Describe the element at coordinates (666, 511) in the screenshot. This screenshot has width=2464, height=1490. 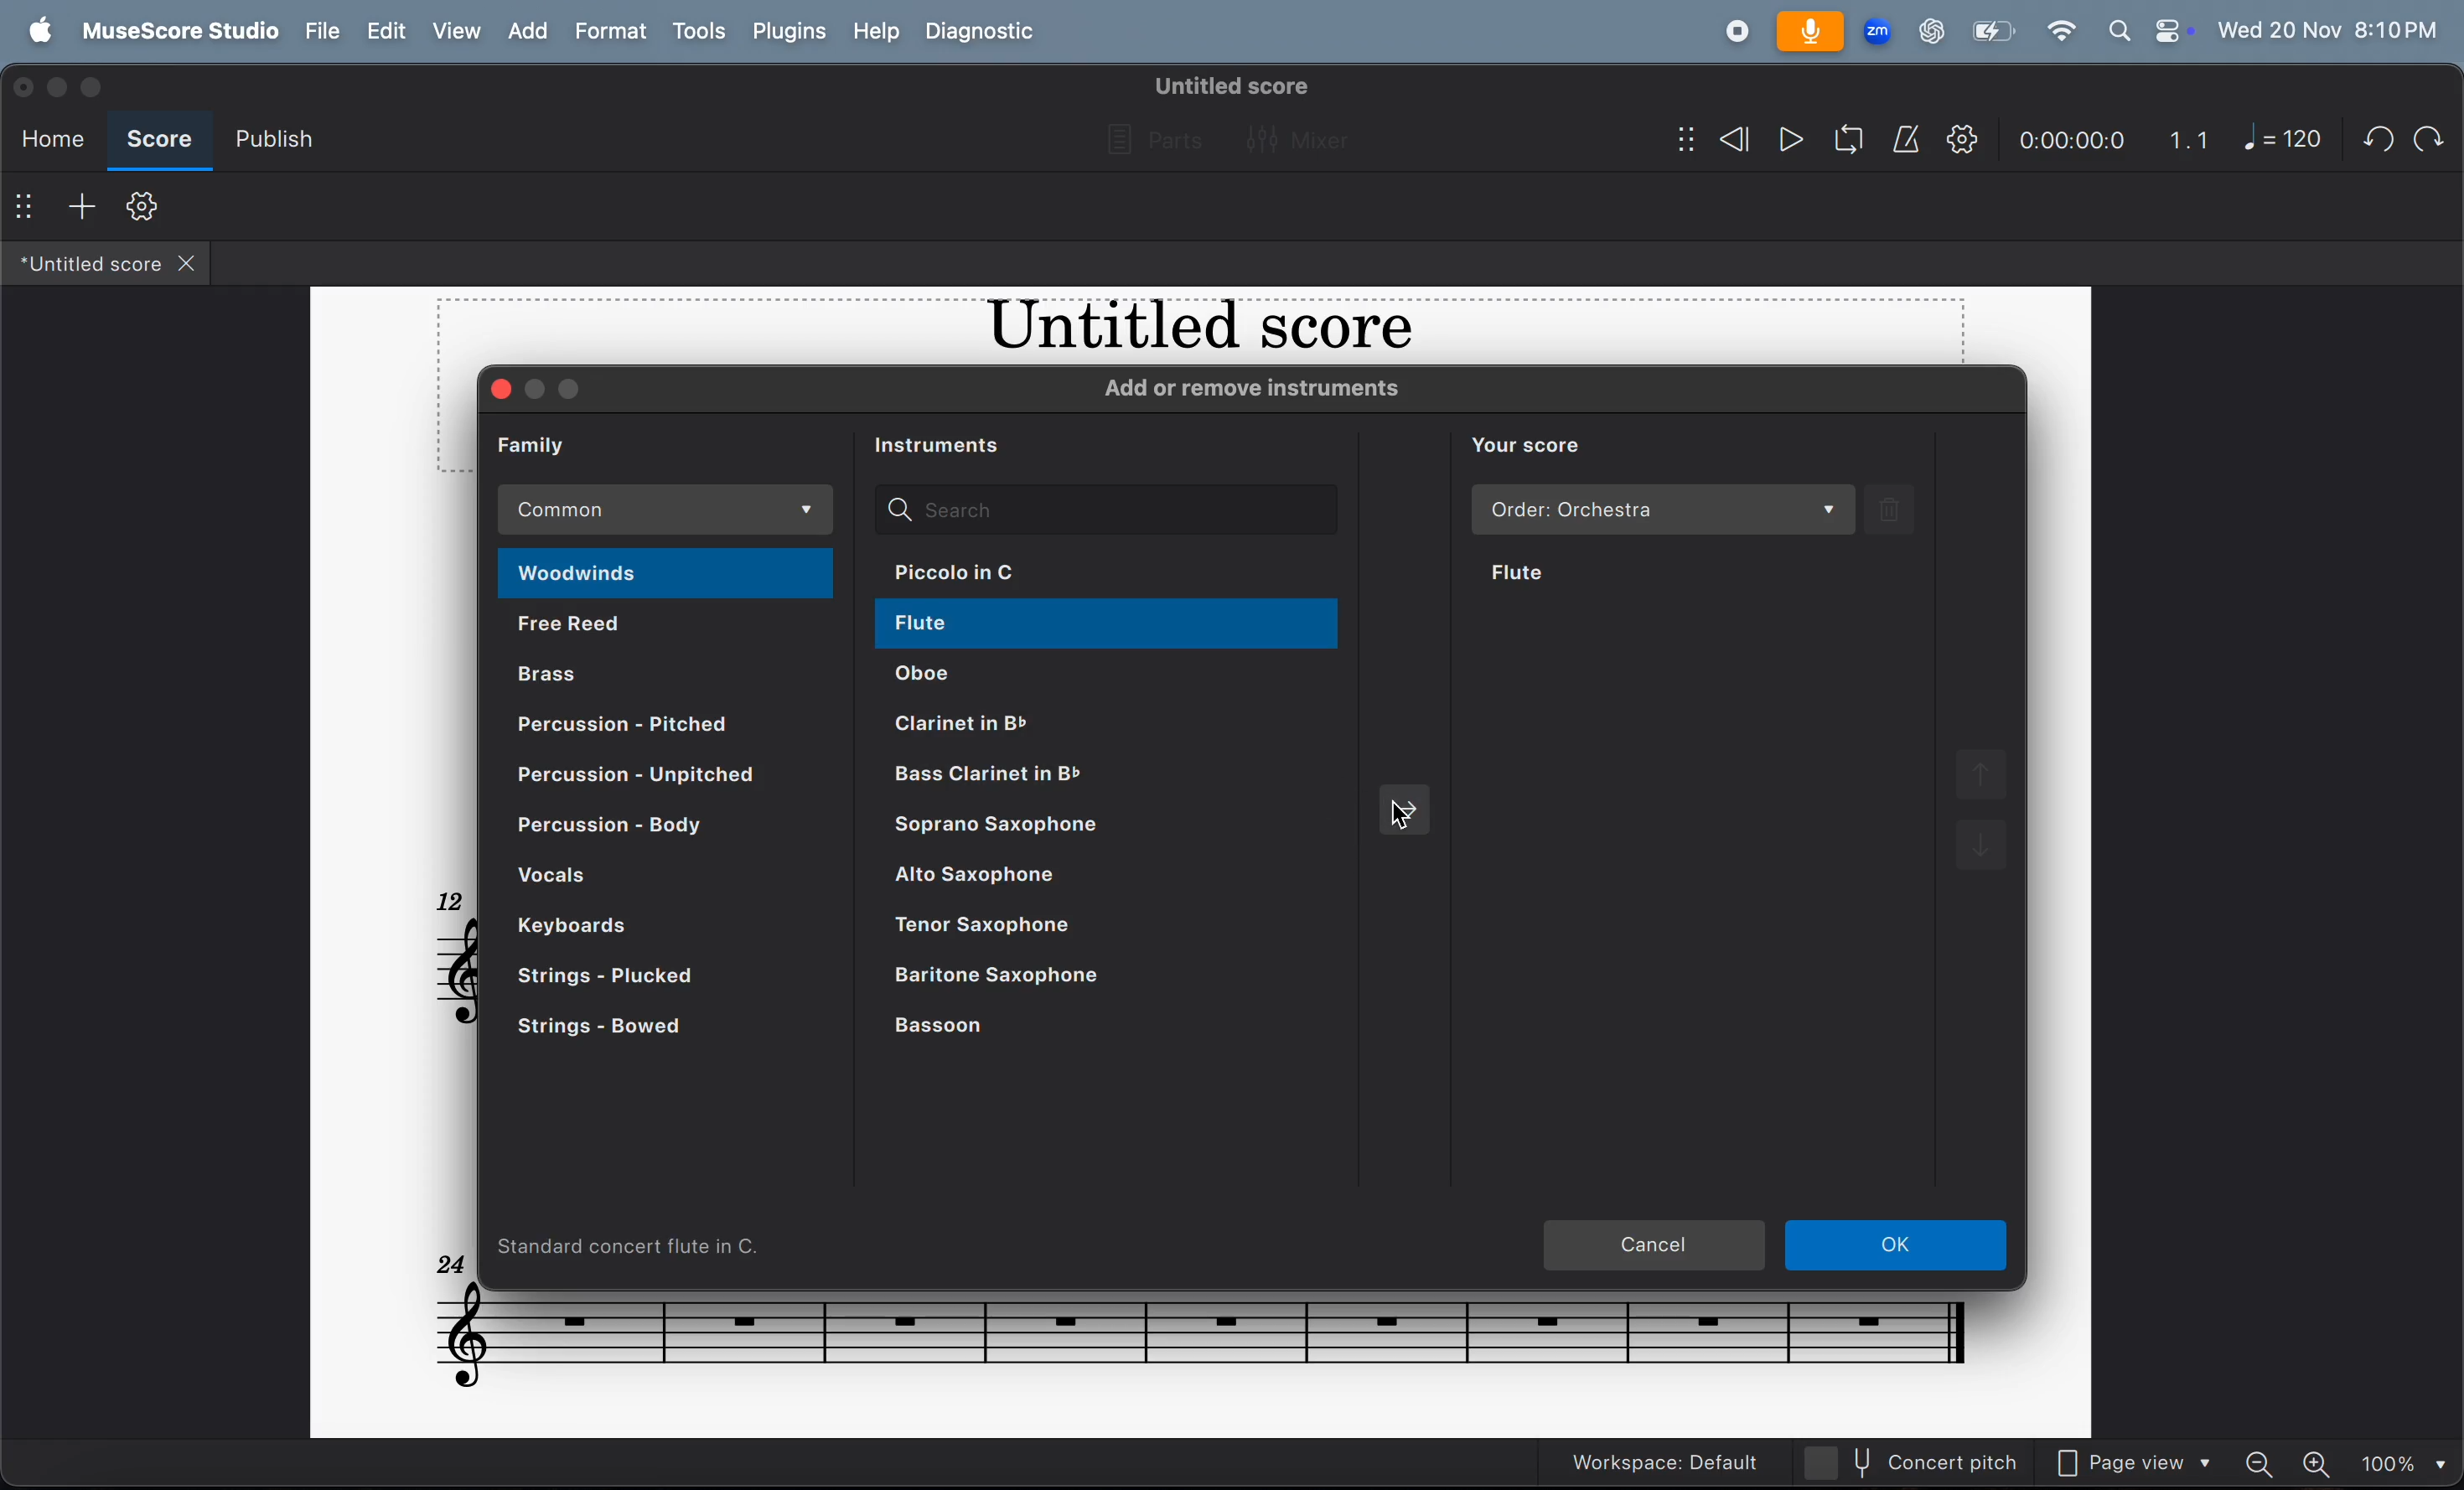
I see `common` at that location.